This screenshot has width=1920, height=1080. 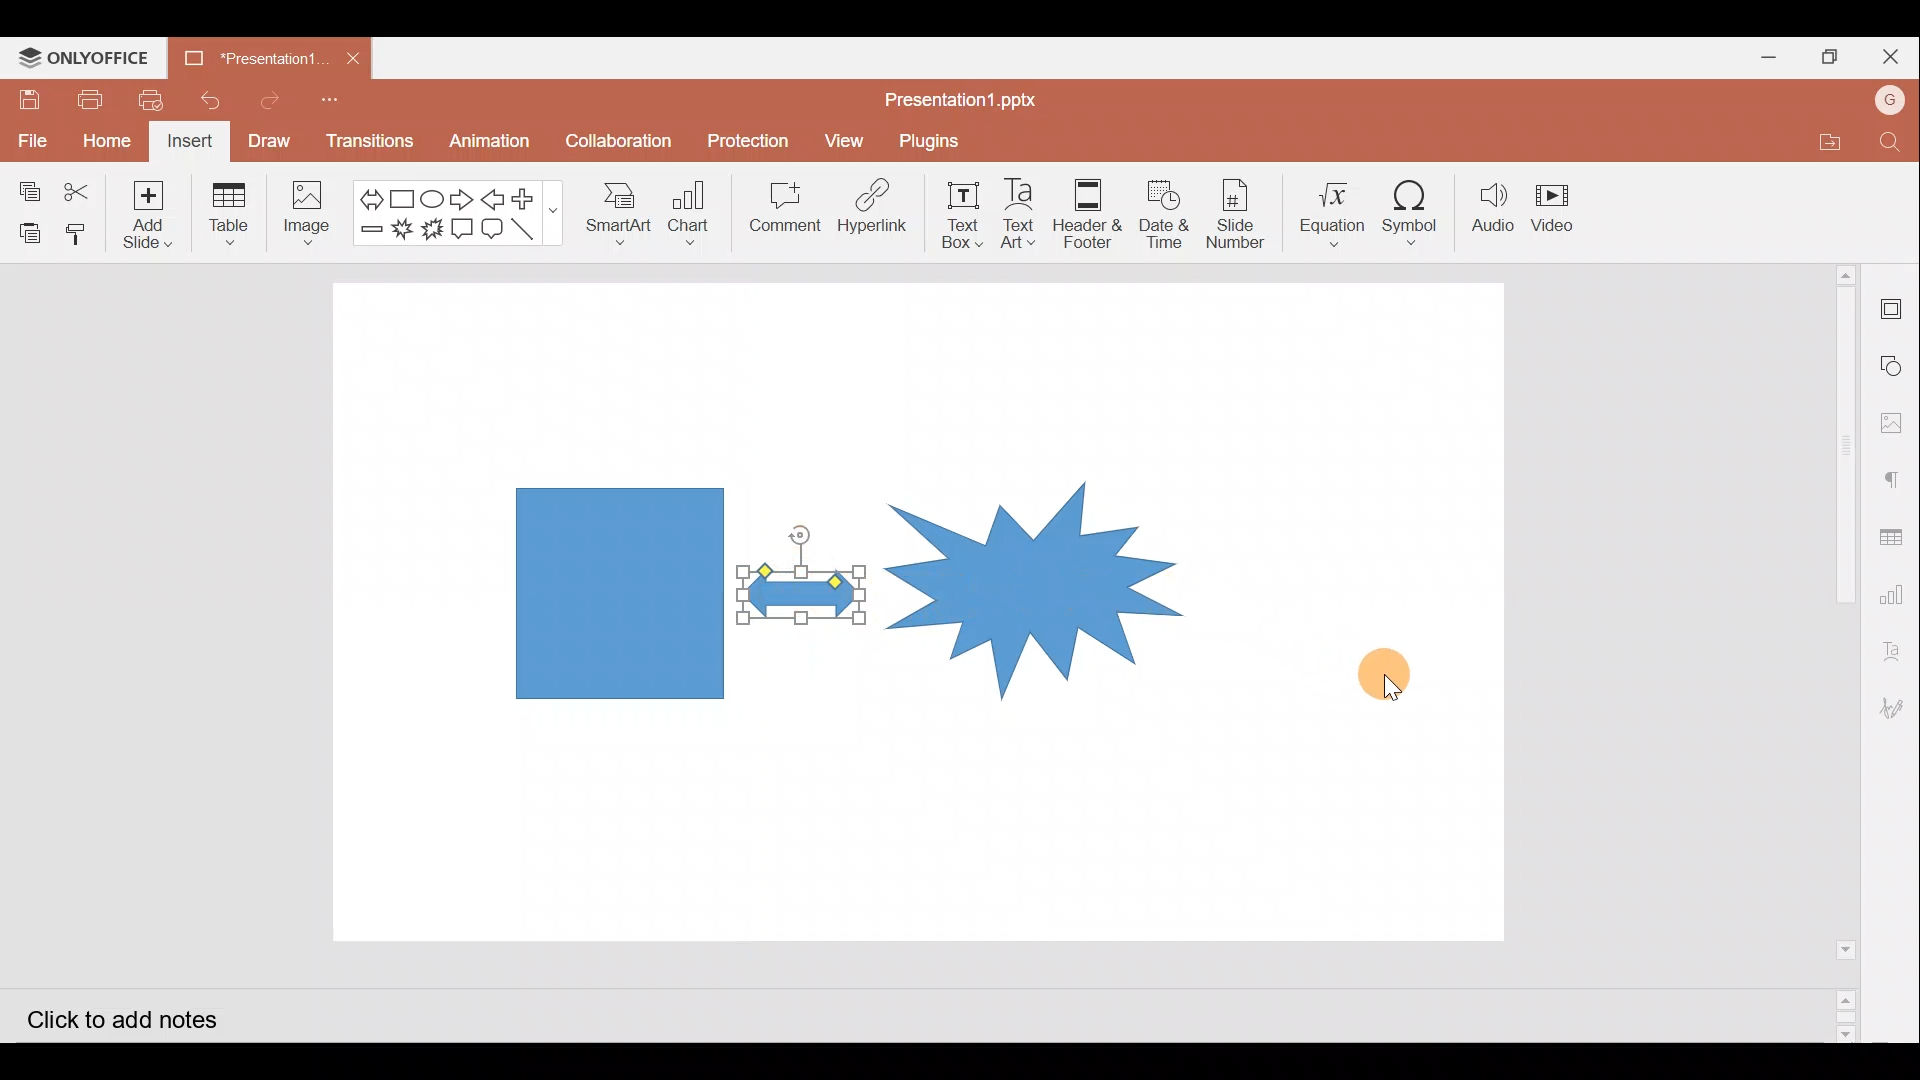 What do you see at coordinates (1890, 103) in the screenshot?
I see `Account name` at bounding box center [1890, 103].